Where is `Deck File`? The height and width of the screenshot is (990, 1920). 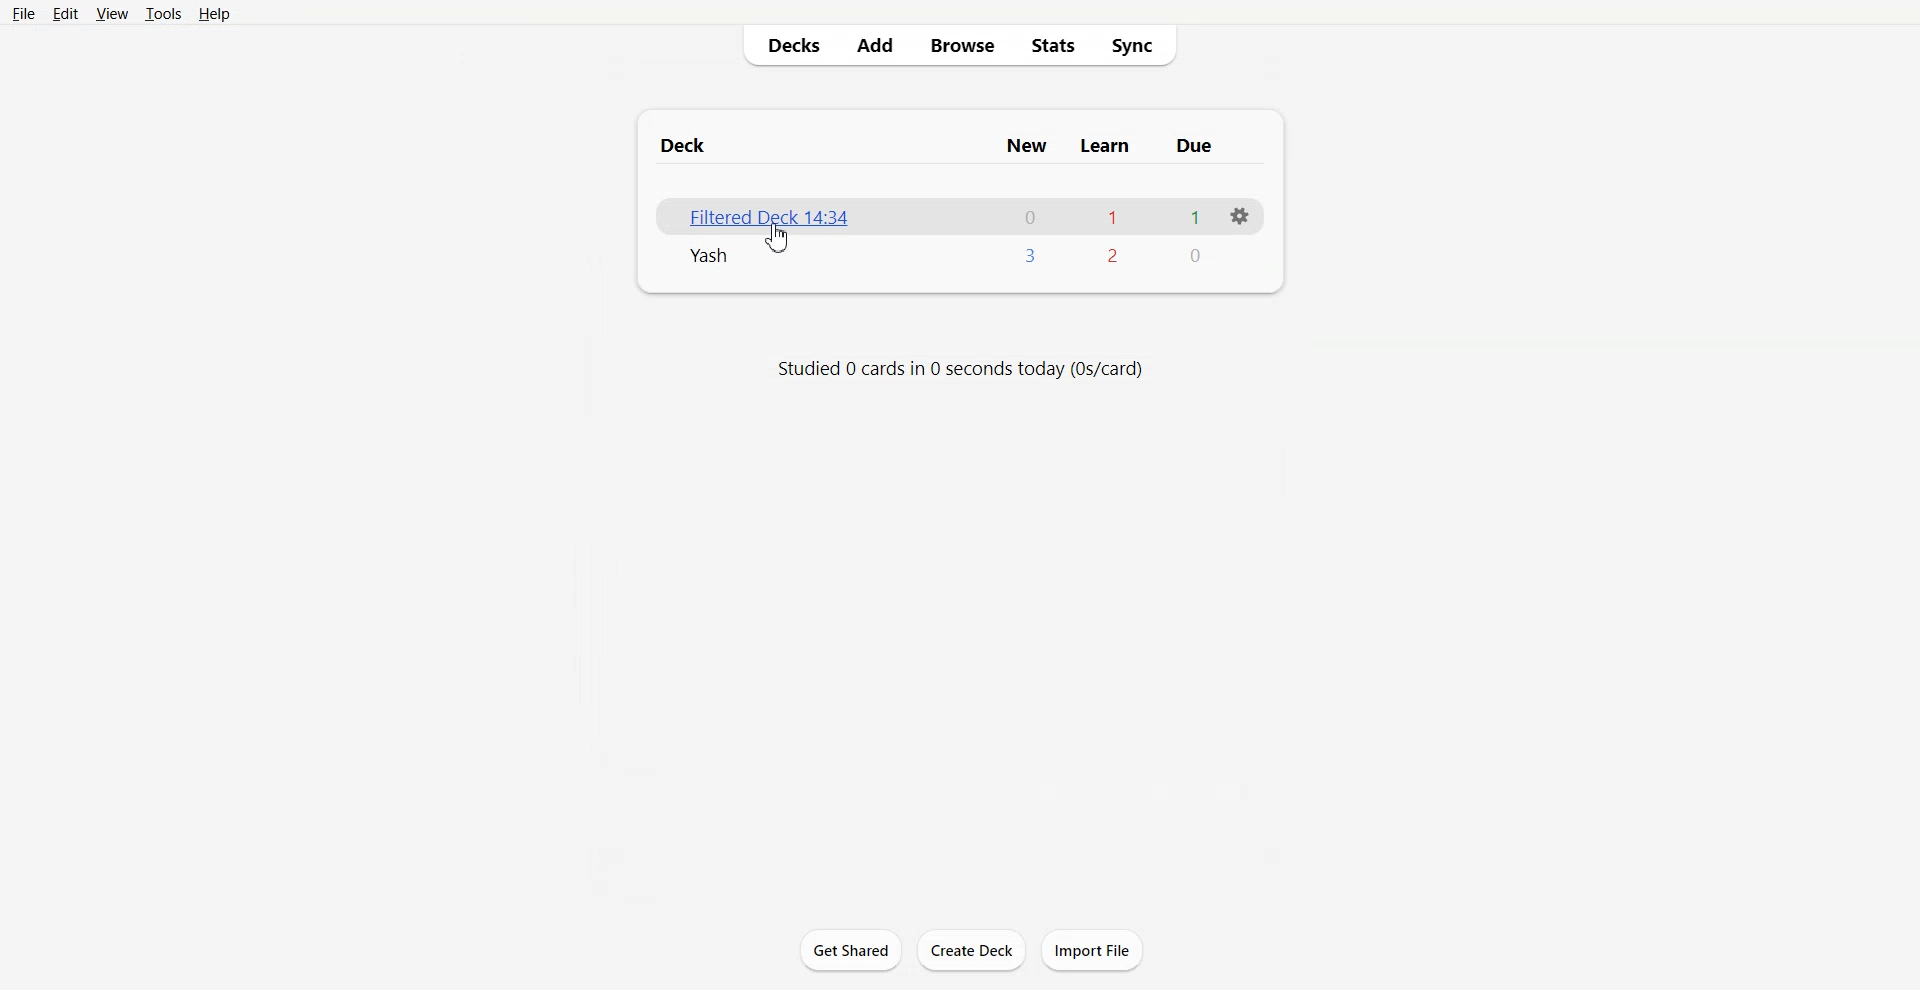 Deck File is located at coordinates (756, 213).